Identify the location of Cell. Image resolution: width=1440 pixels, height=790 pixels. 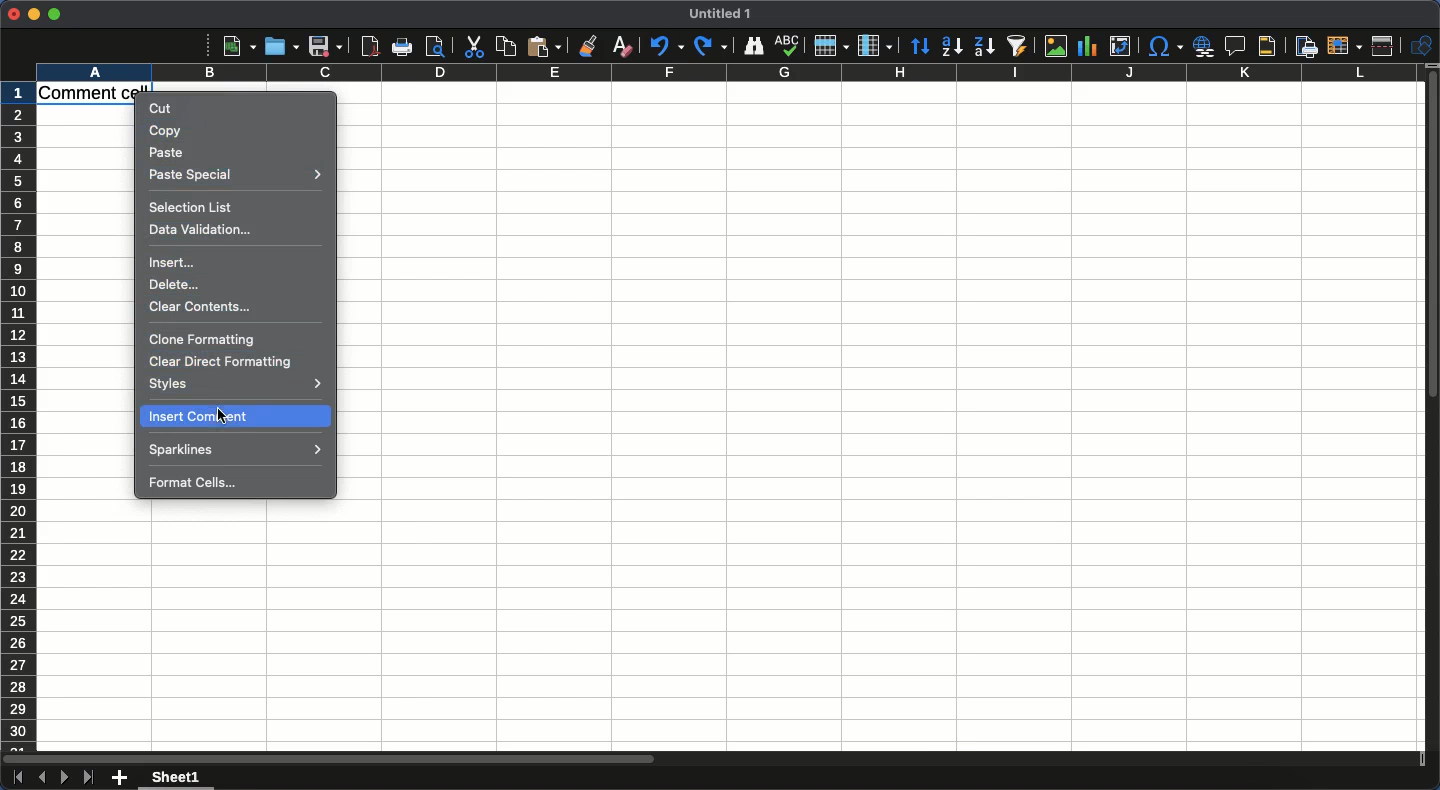
(85, 96).